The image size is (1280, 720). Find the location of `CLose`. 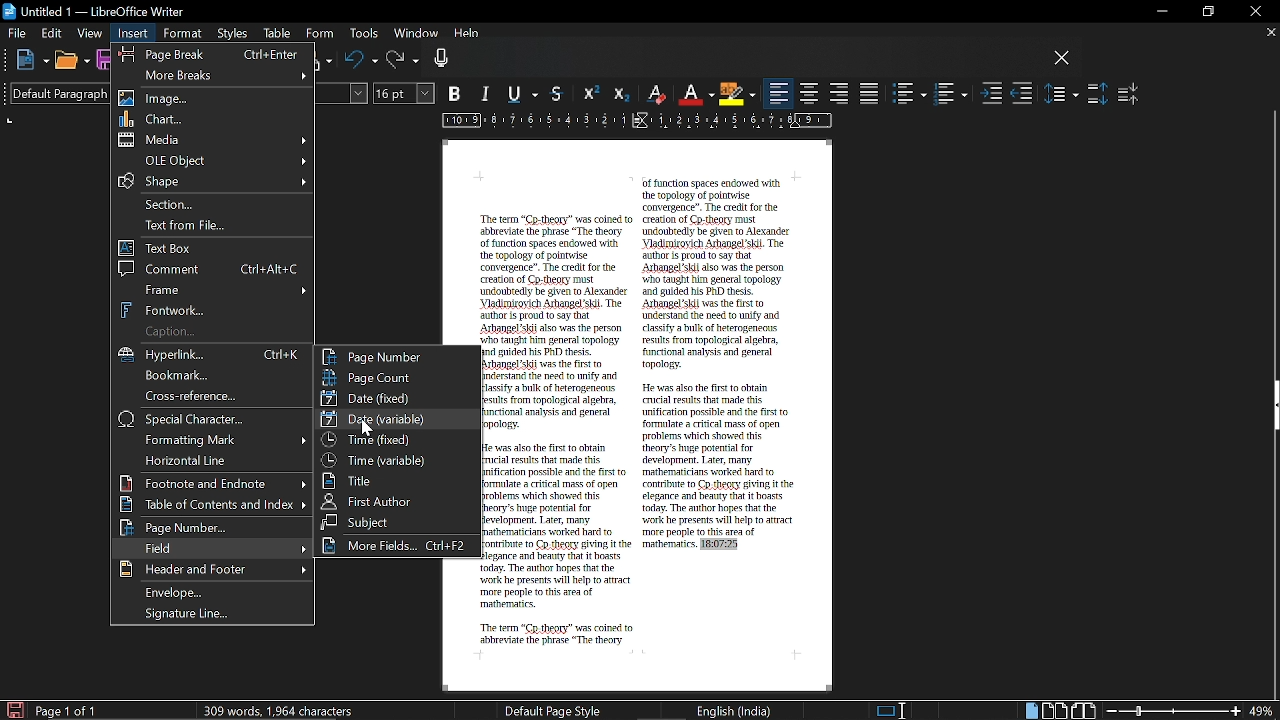

CLose is located at coordinates (1062, 59).